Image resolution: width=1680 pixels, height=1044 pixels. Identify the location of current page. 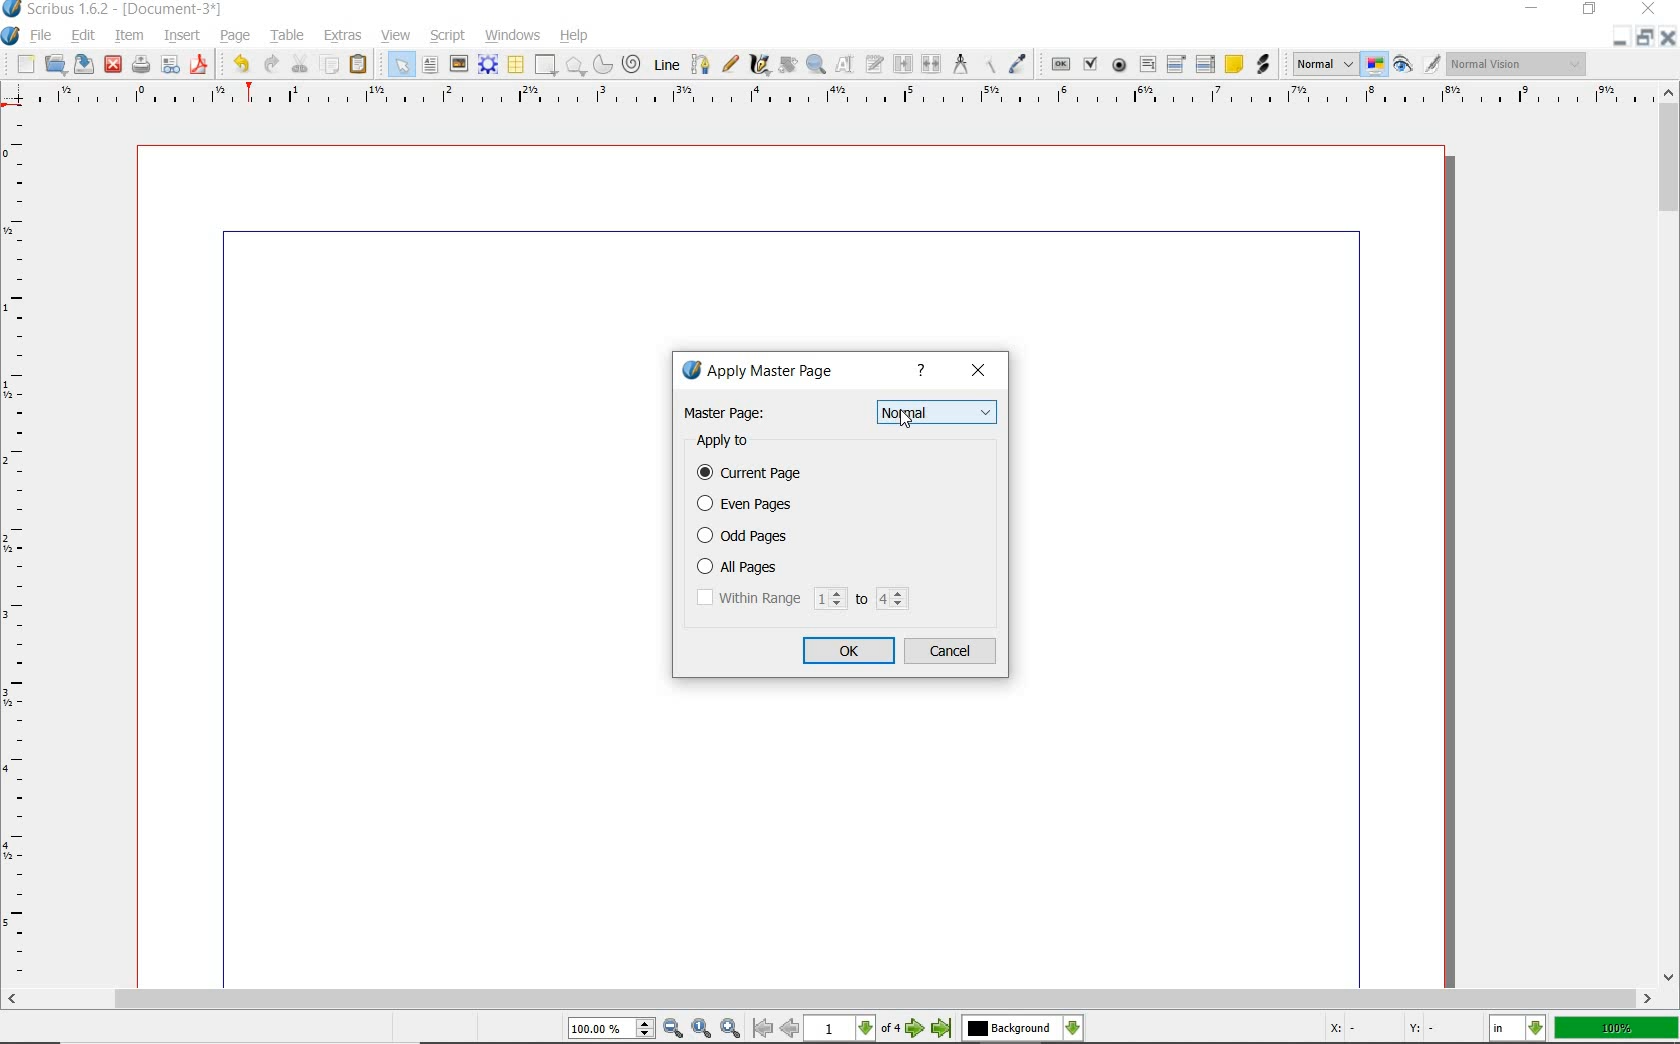
(760, 474).